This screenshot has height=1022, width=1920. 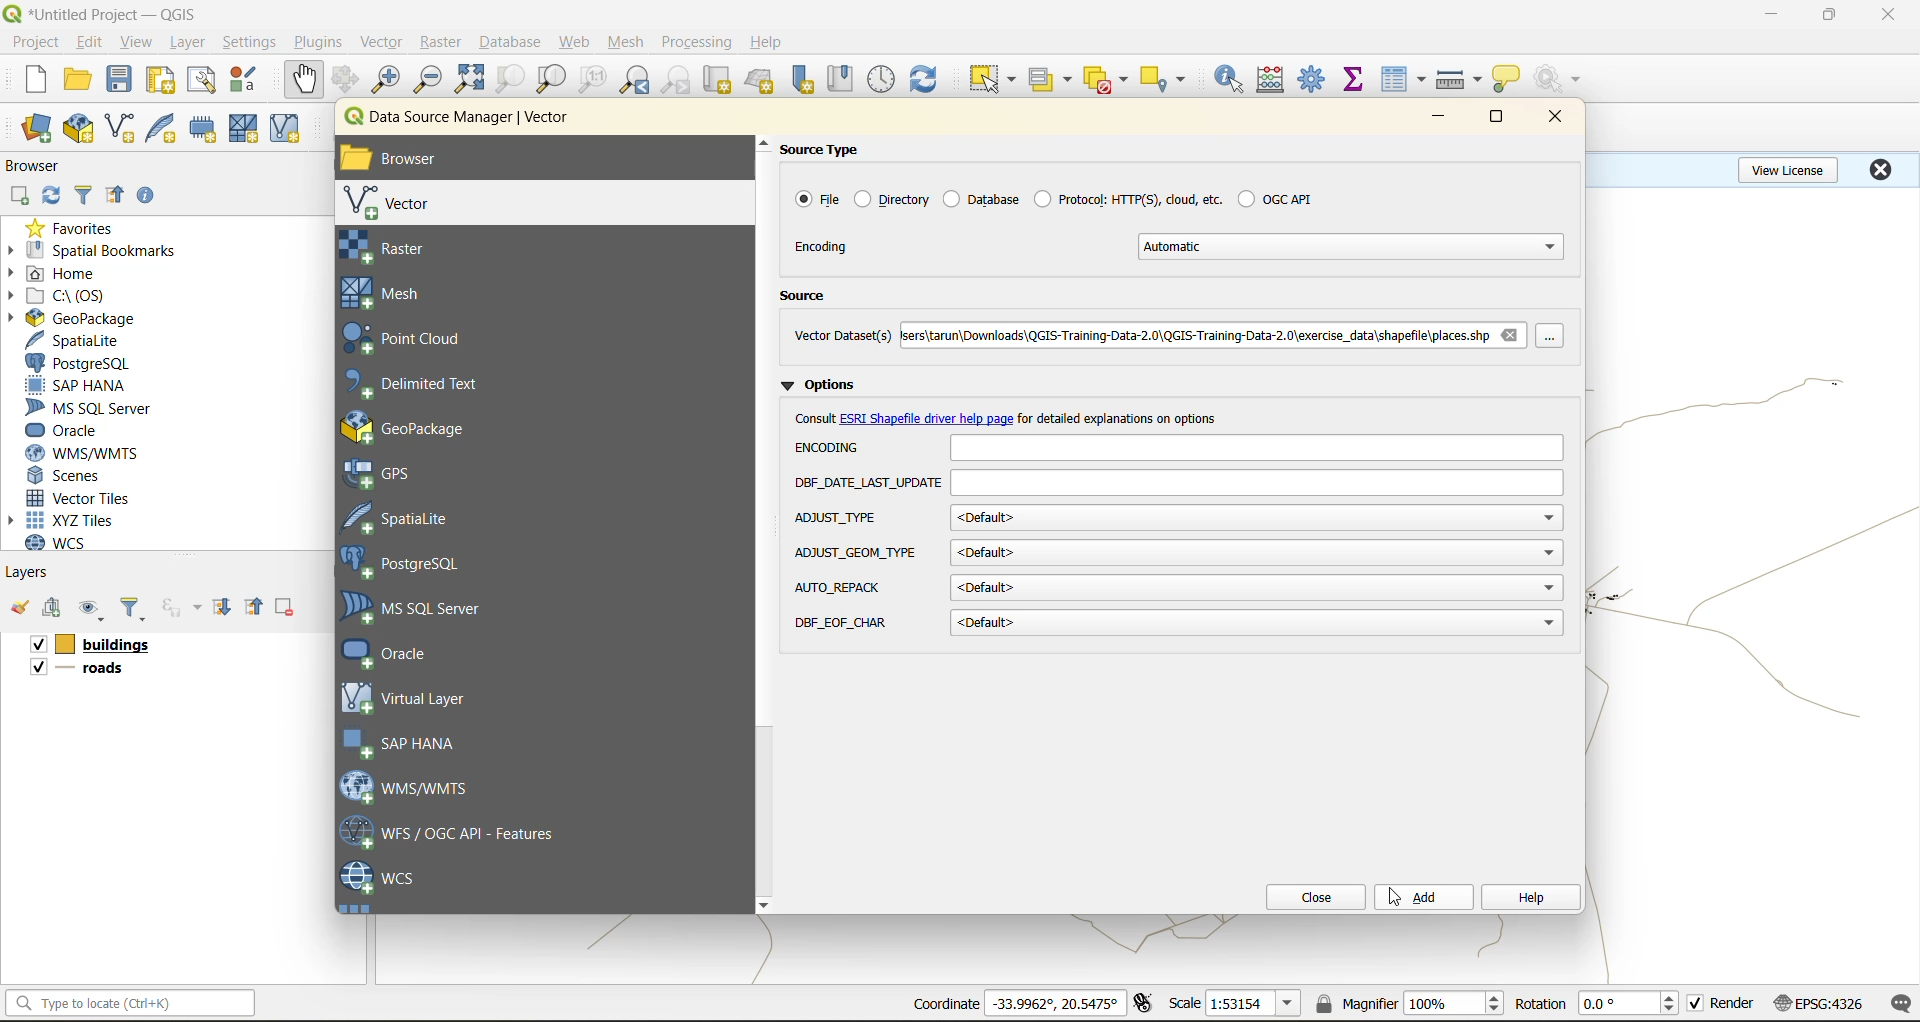 I want to click on postgresql, so click(x=78, y=364).